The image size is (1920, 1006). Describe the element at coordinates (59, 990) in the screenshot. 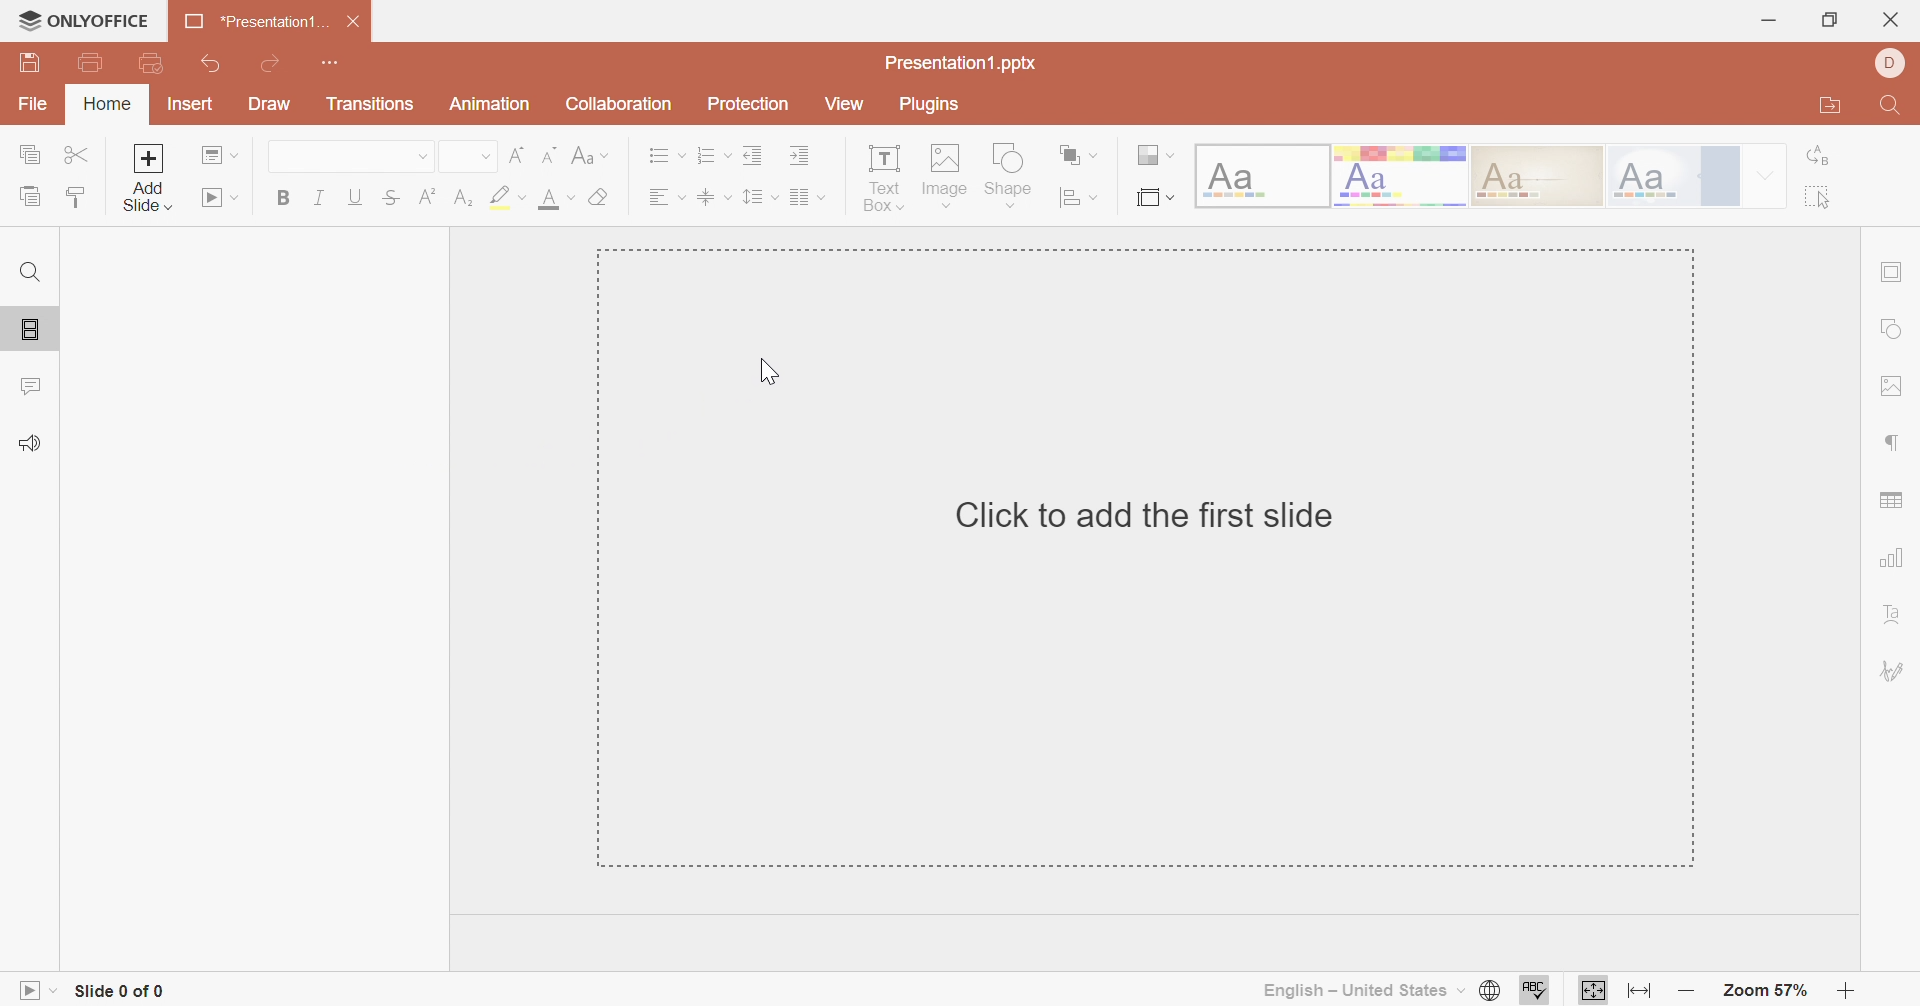

I see `Drop Down` at that location.